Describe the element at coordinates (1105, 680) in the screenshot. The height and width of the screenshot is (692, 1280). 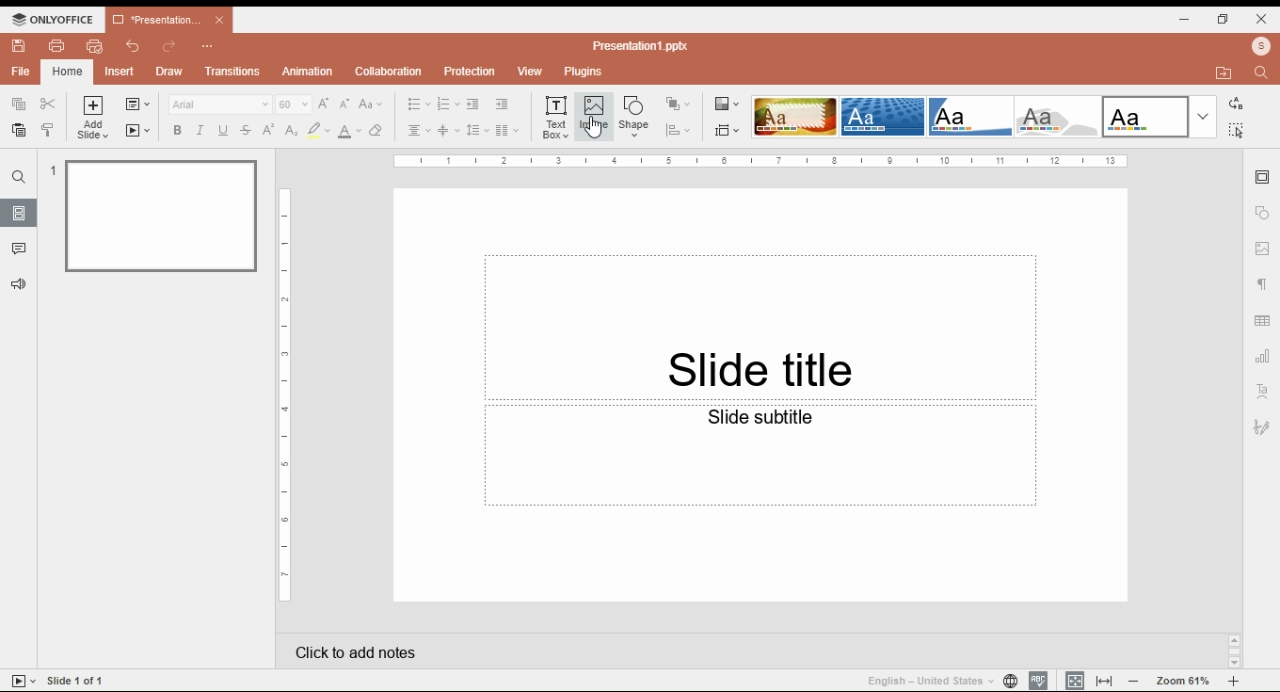
I see `fit to width` at that location.